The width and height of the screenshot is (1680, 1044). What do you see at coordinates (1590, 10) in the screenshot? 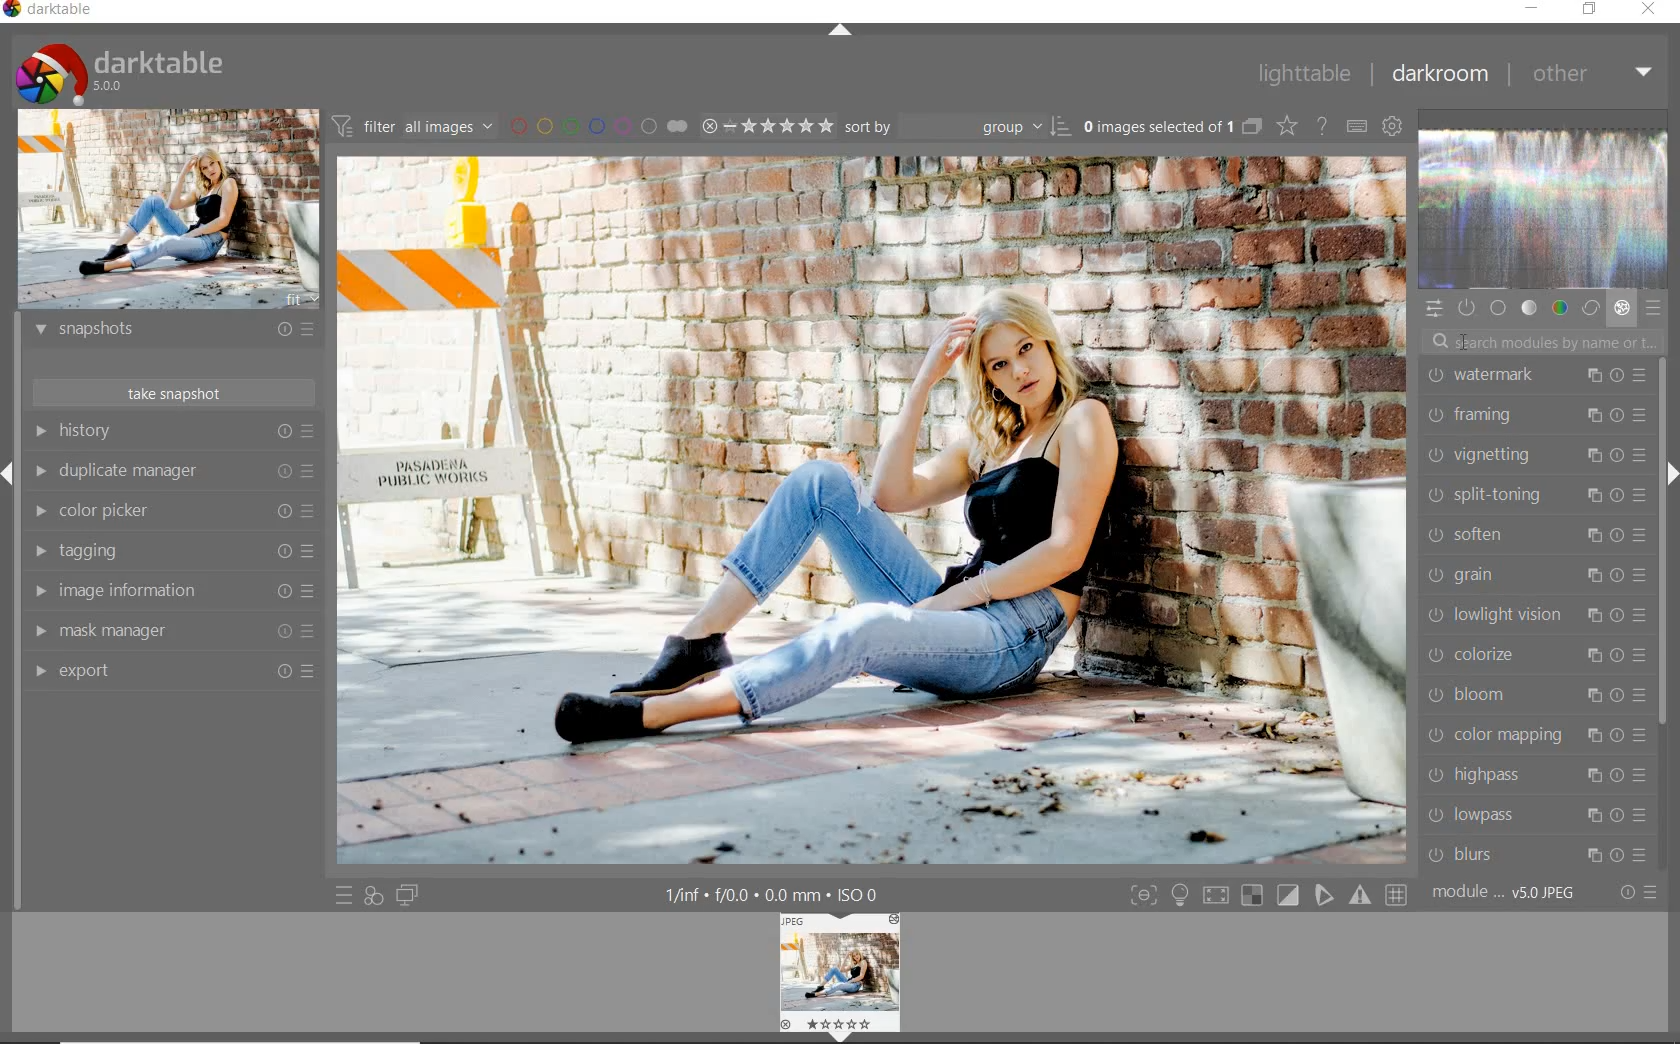
I see `restore` at bounding box center [1590, 10].